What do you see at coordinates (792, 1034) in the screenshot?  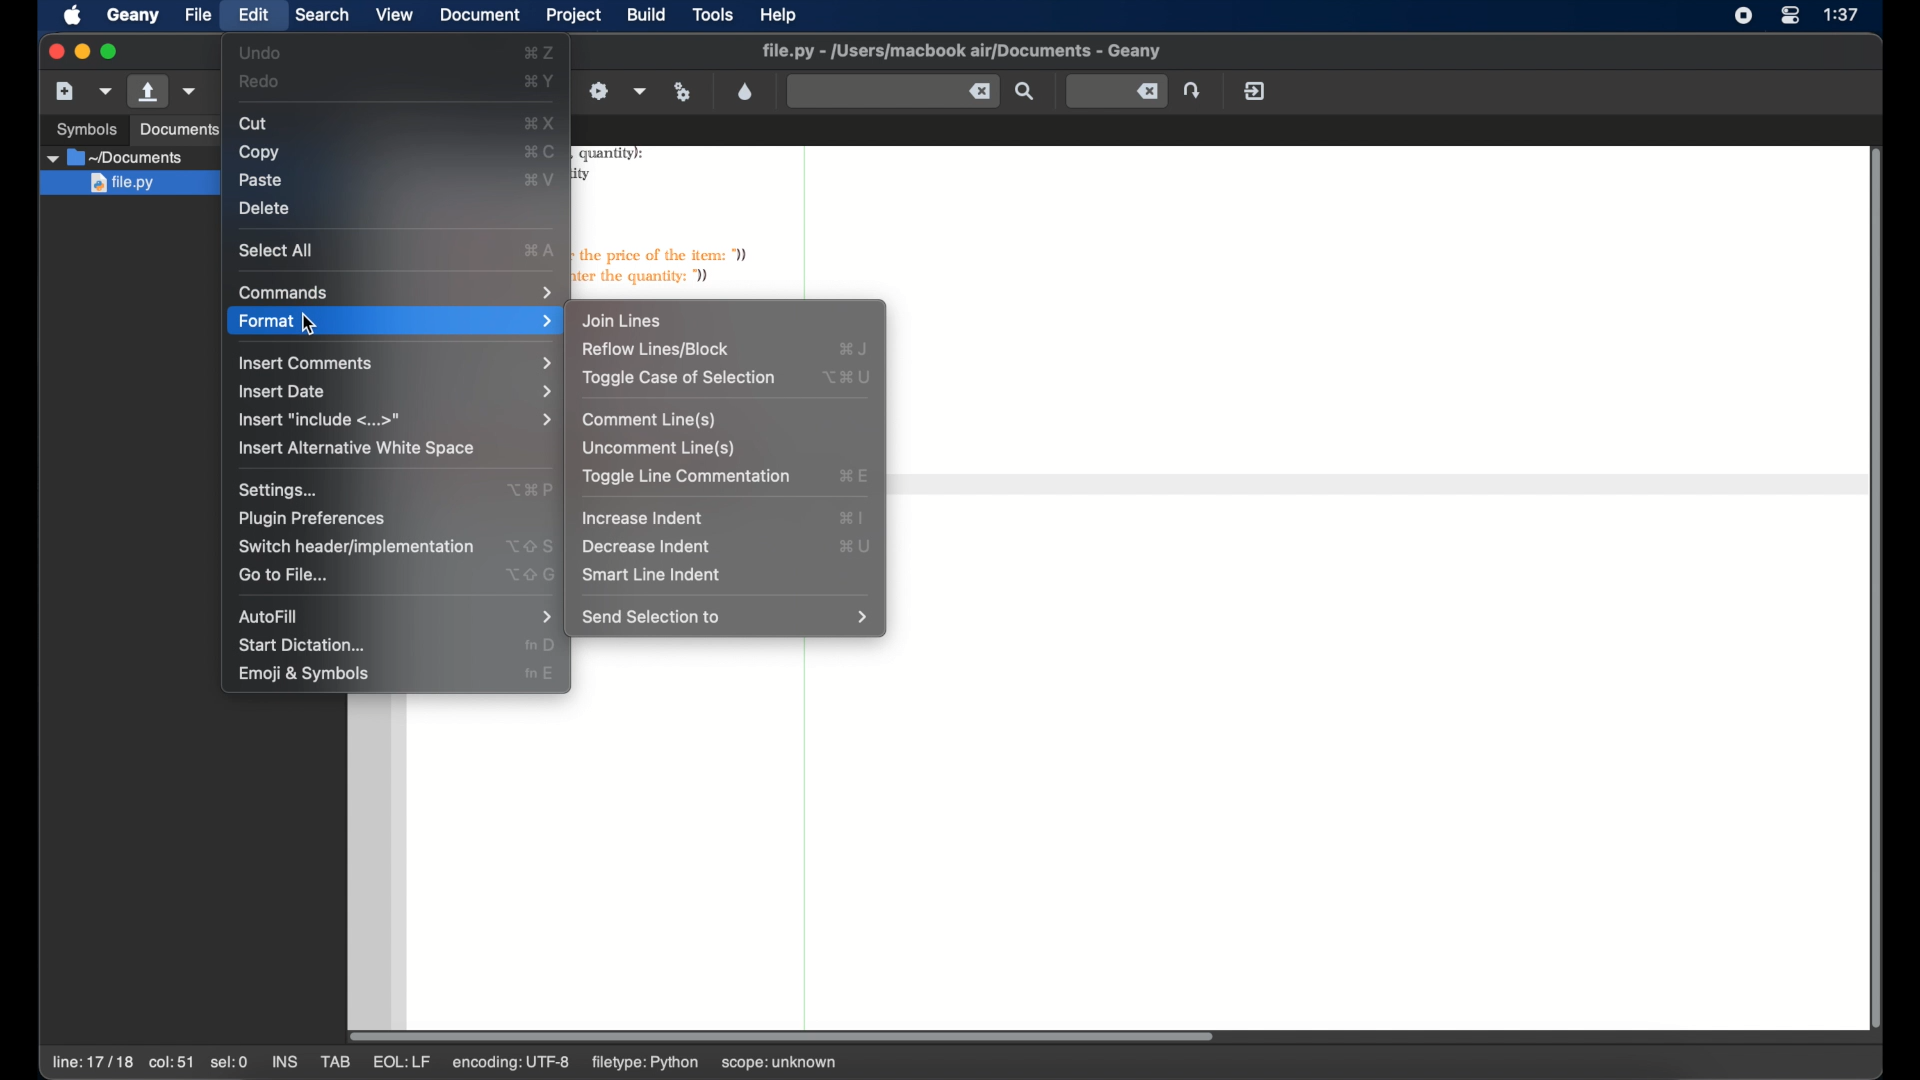 I see `scroll bar` at bounding box center [792, 1034].